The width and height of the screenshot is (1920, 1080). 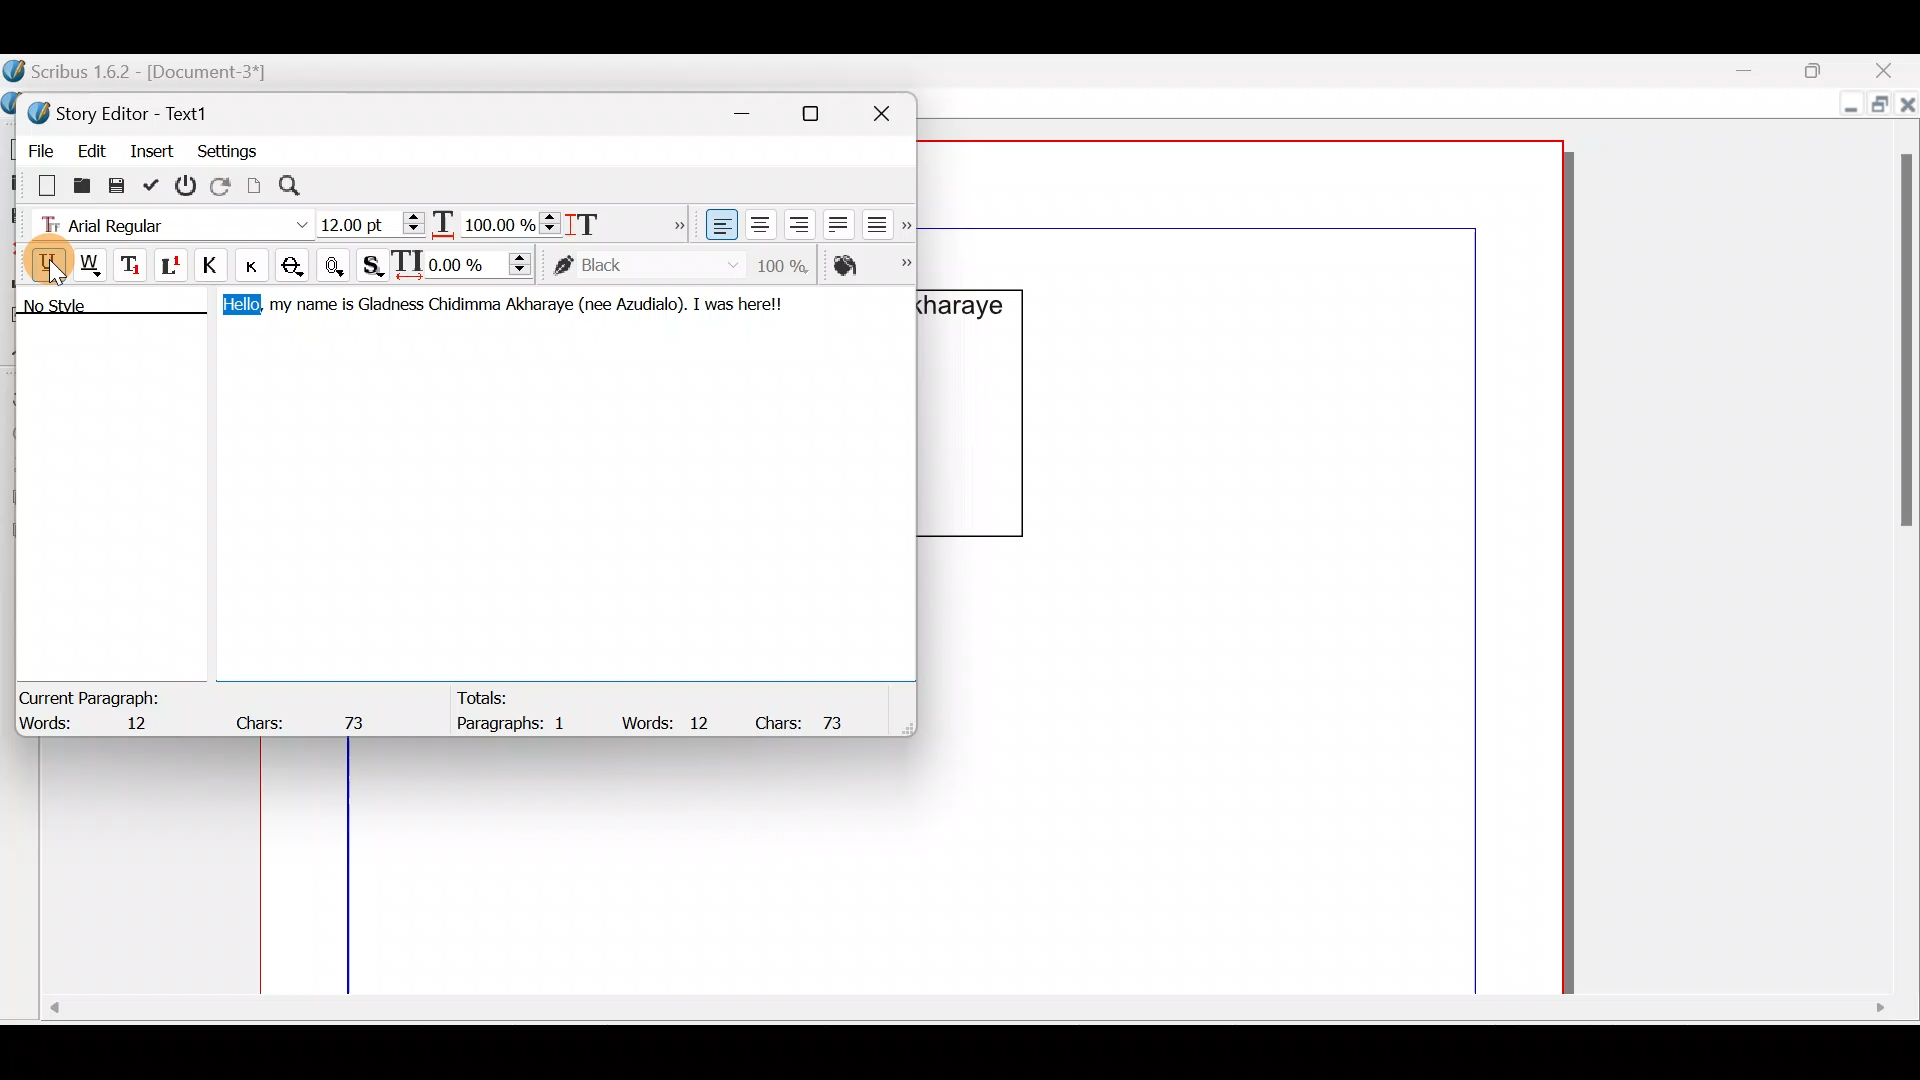 I want to click on All caps, so click(x=215, y=268).